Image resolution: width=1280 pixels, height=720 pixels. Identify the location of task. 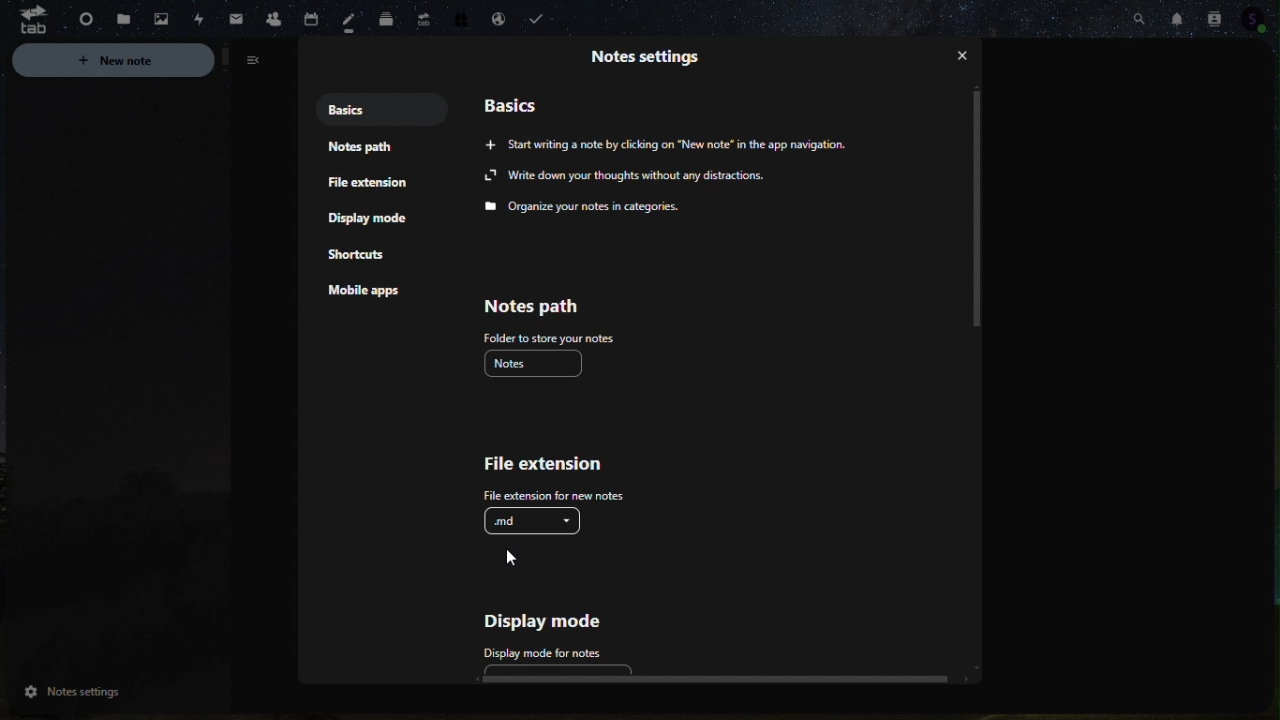
(541, 20).